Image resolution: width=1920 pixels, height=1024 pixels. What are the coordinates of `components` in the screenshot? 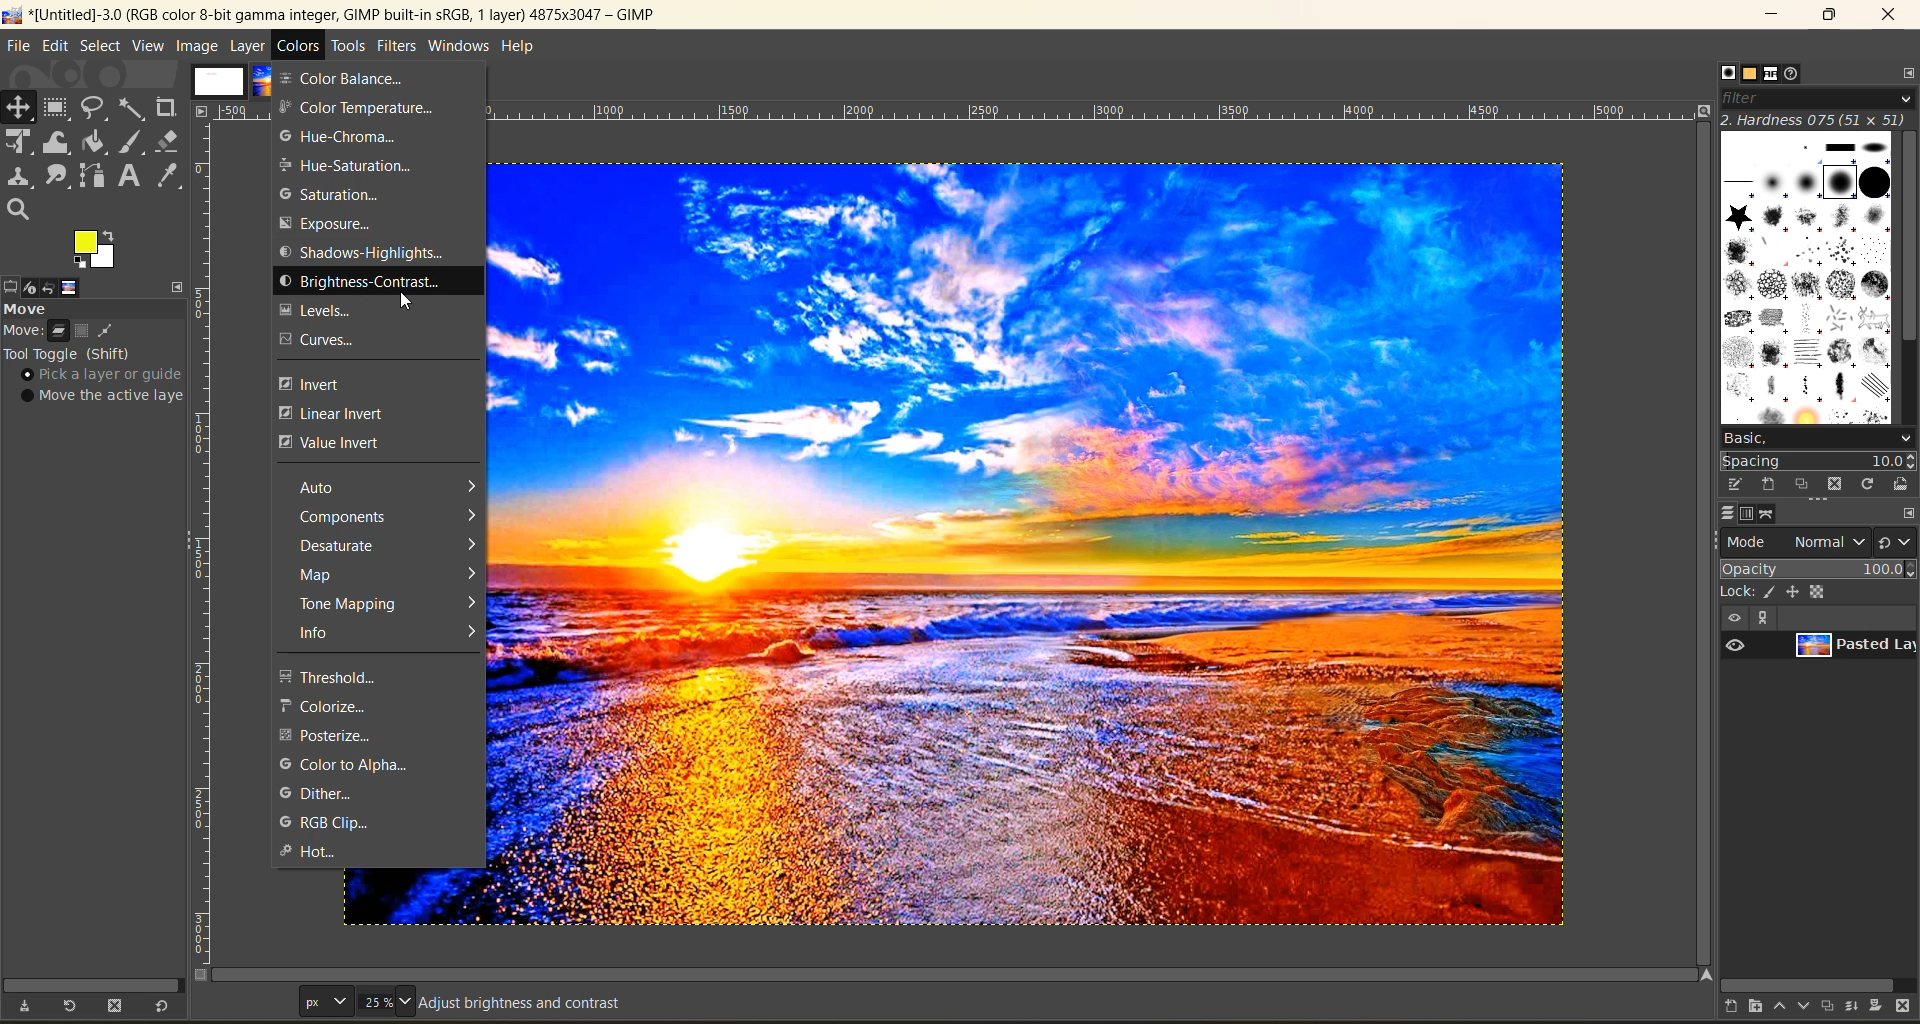 It's located at (388, 516).